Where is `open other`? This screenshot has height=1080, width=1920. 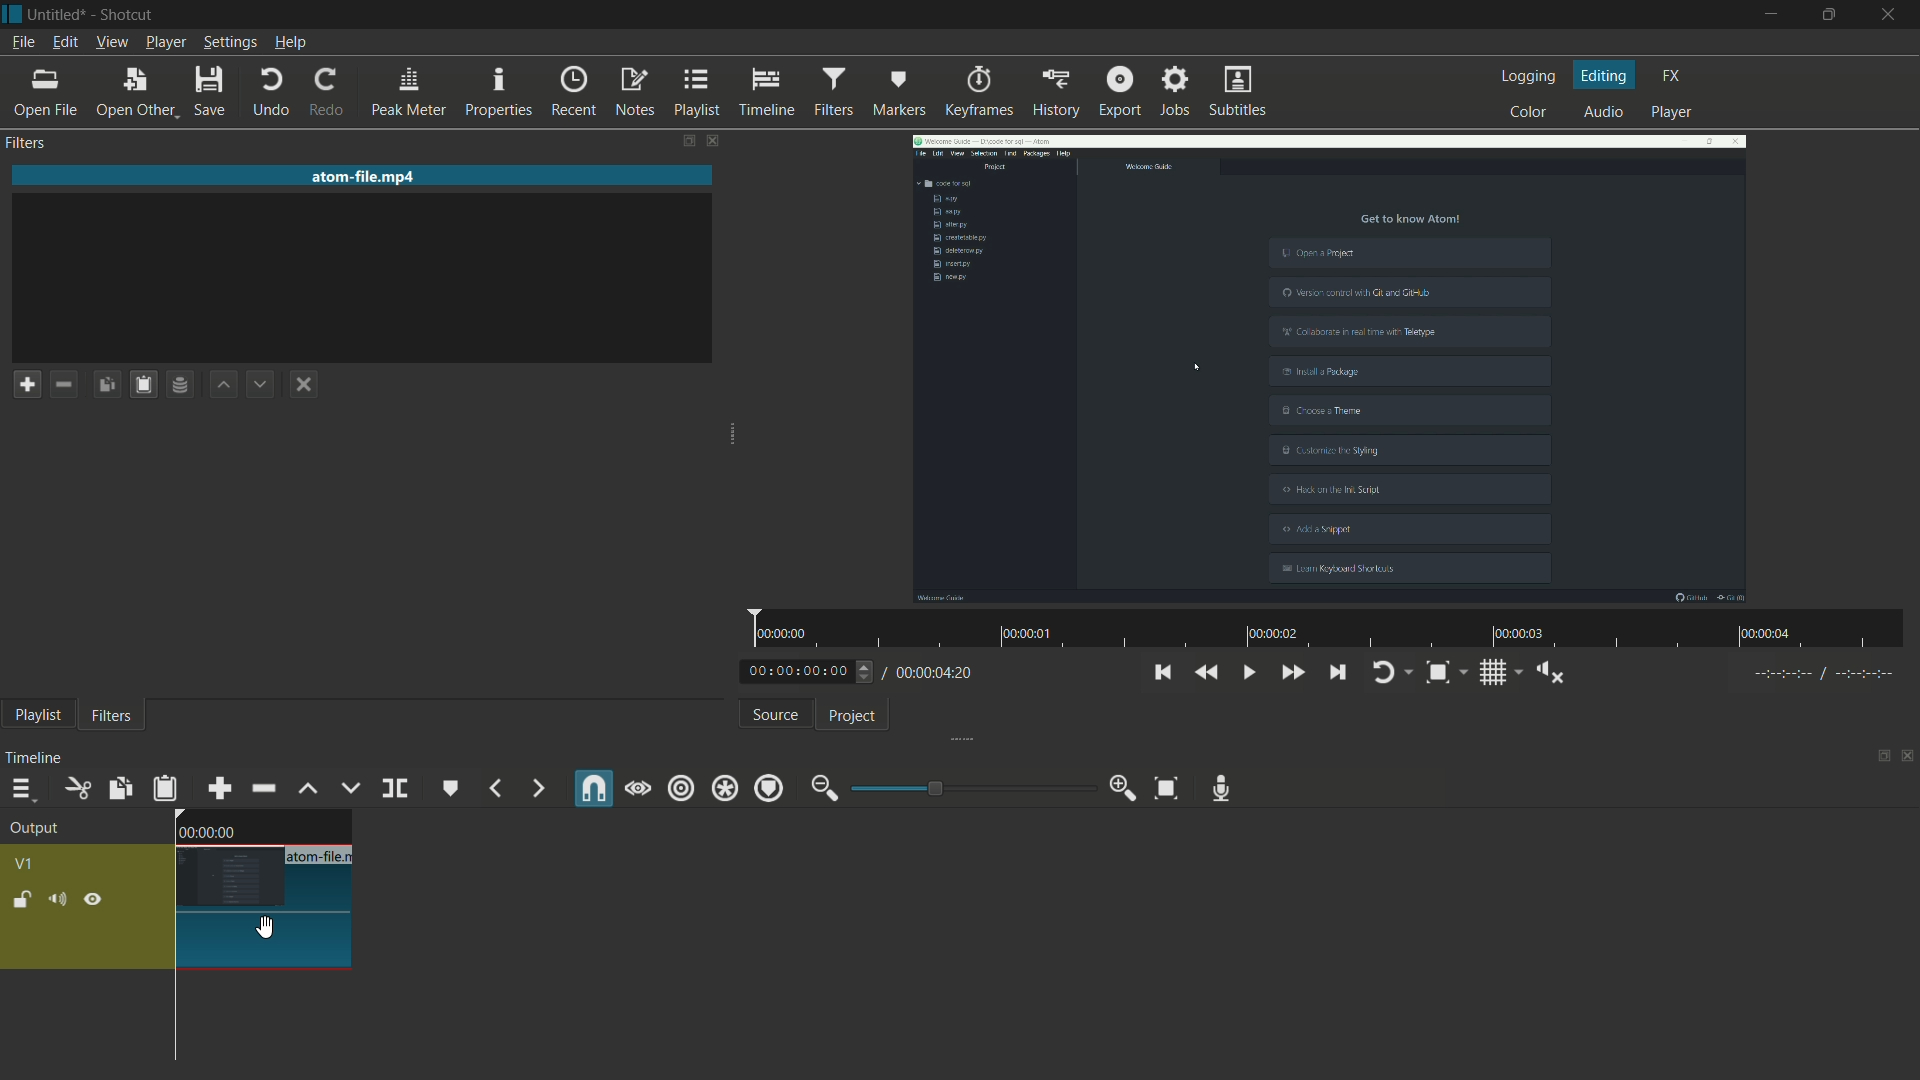 open other is located at coordinates (134, 92).